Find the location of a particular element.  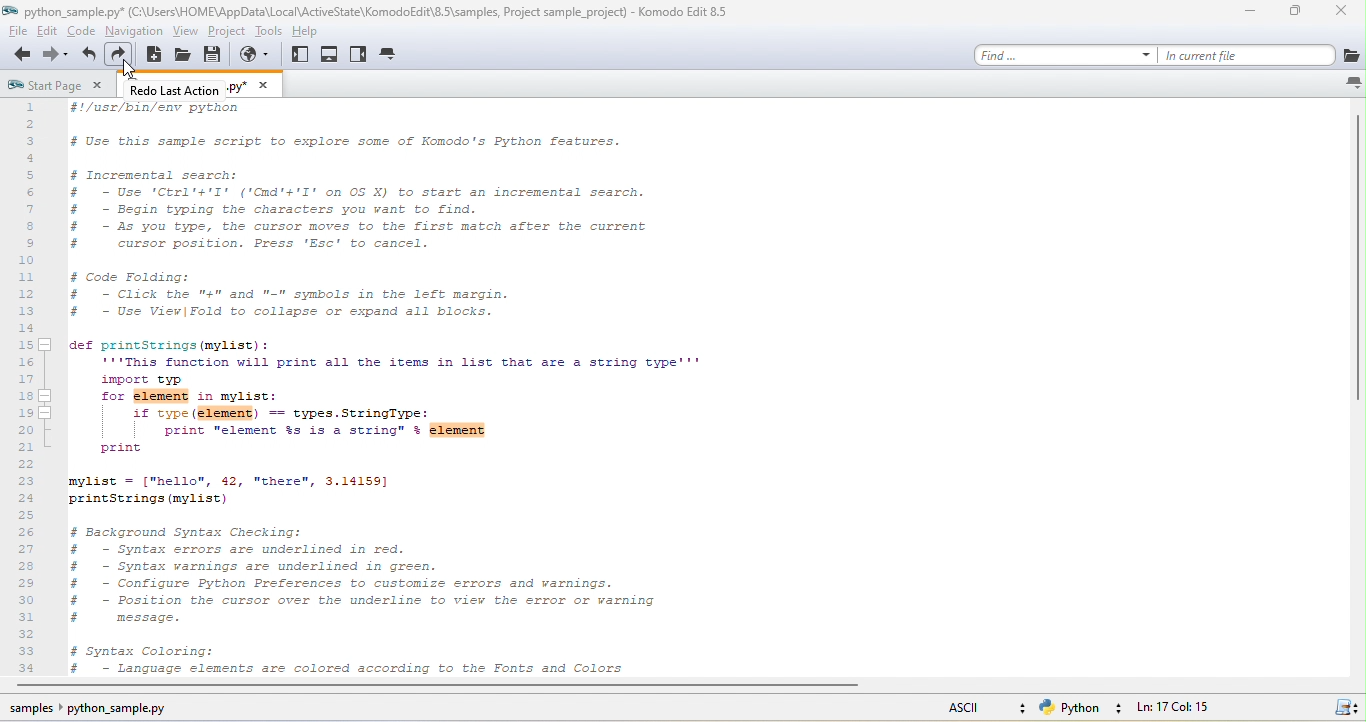

close is located at coordinates (1346, 14).